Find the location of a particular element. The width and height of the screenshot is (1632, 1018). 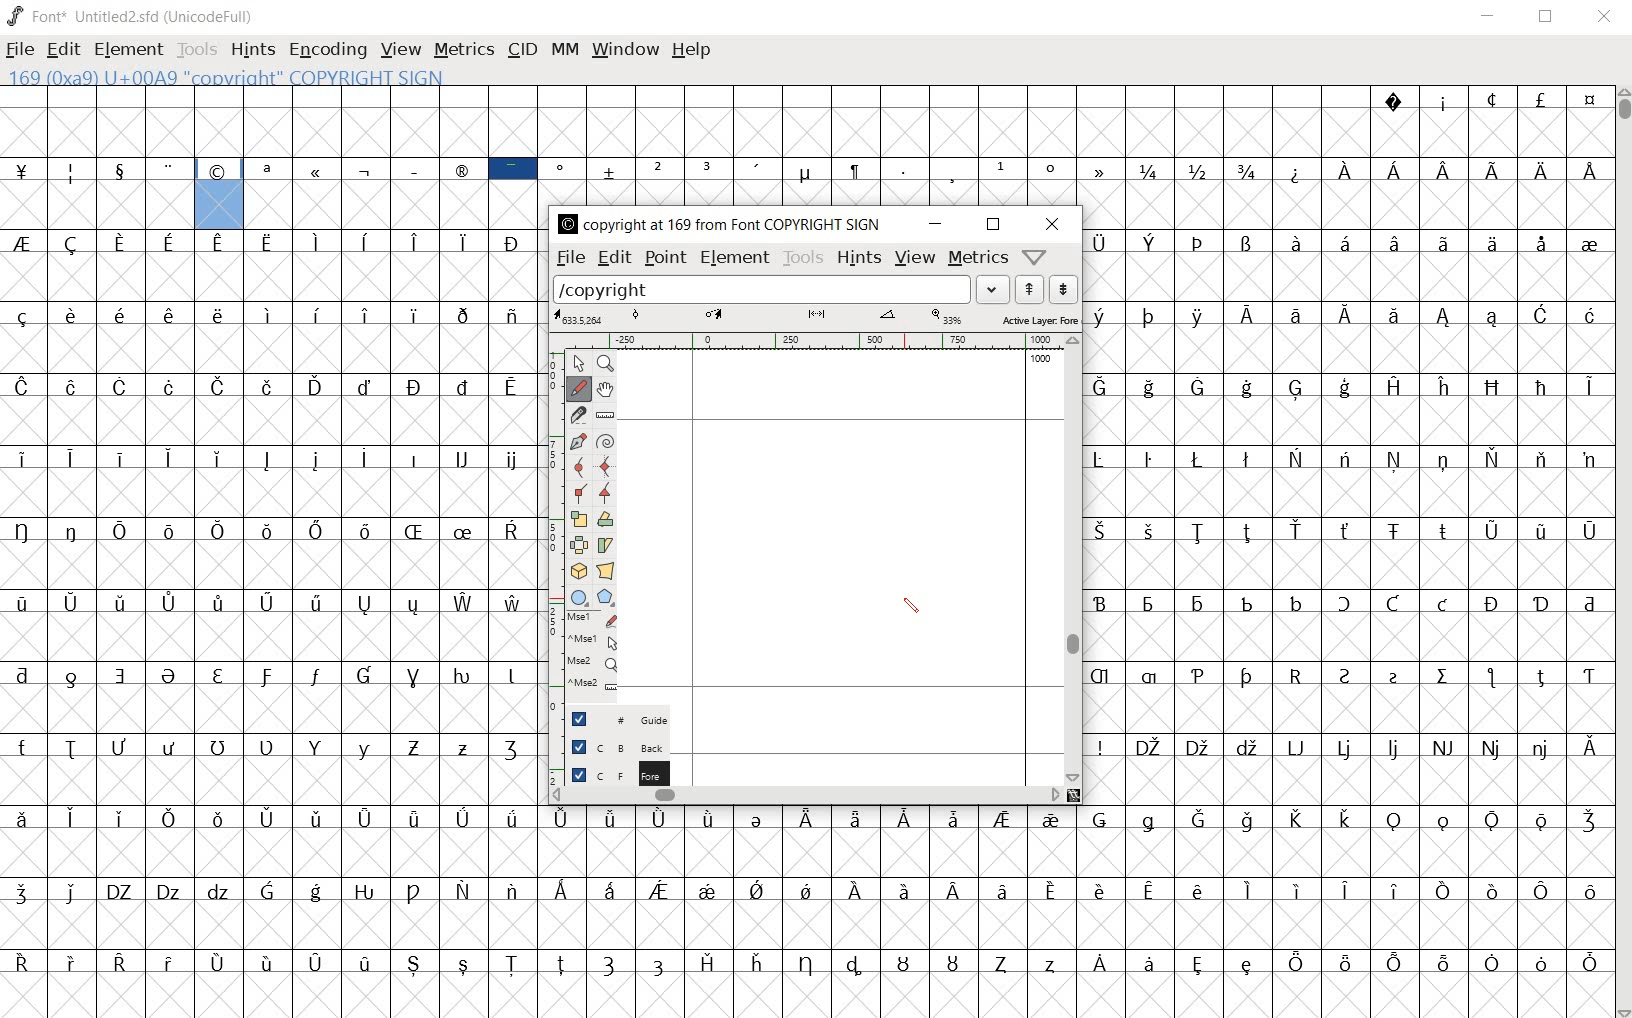

scrollbar is located at coordinates (805, 794).